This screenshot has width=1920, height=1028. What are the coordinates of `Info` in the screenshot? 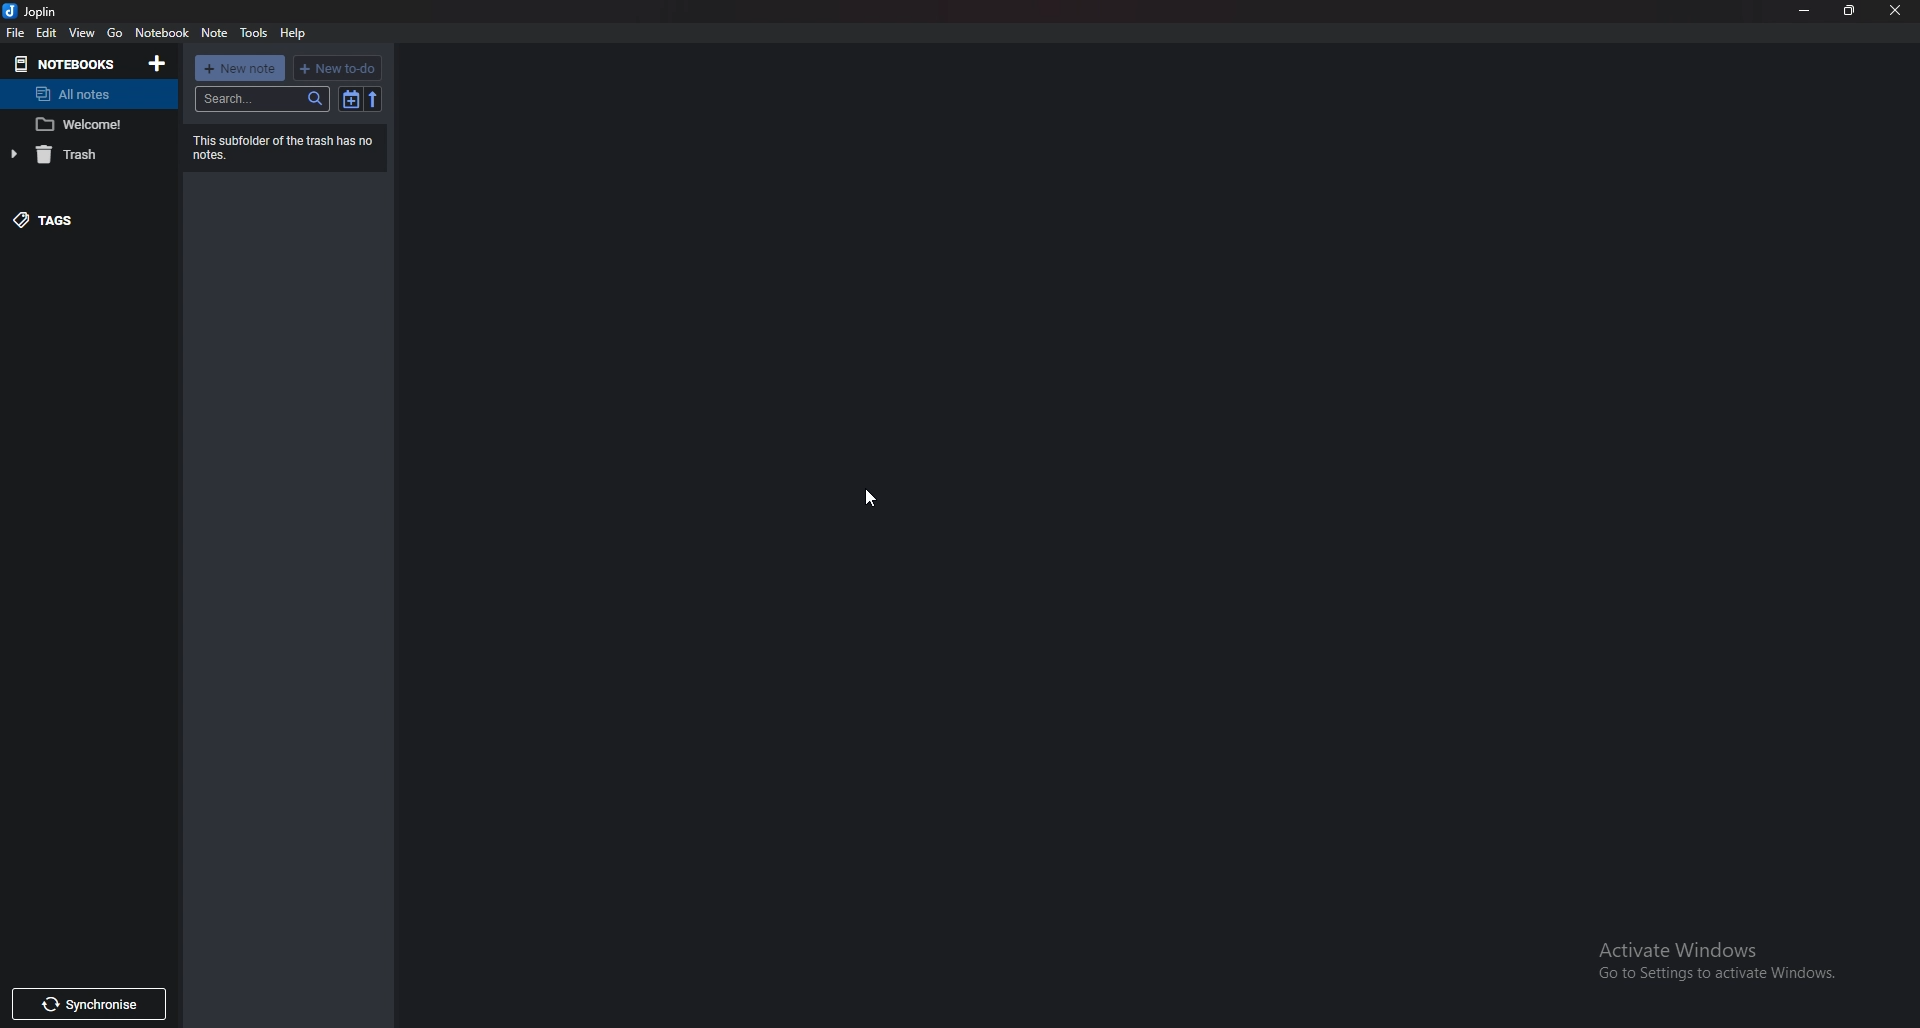 It's located at (282, 145).